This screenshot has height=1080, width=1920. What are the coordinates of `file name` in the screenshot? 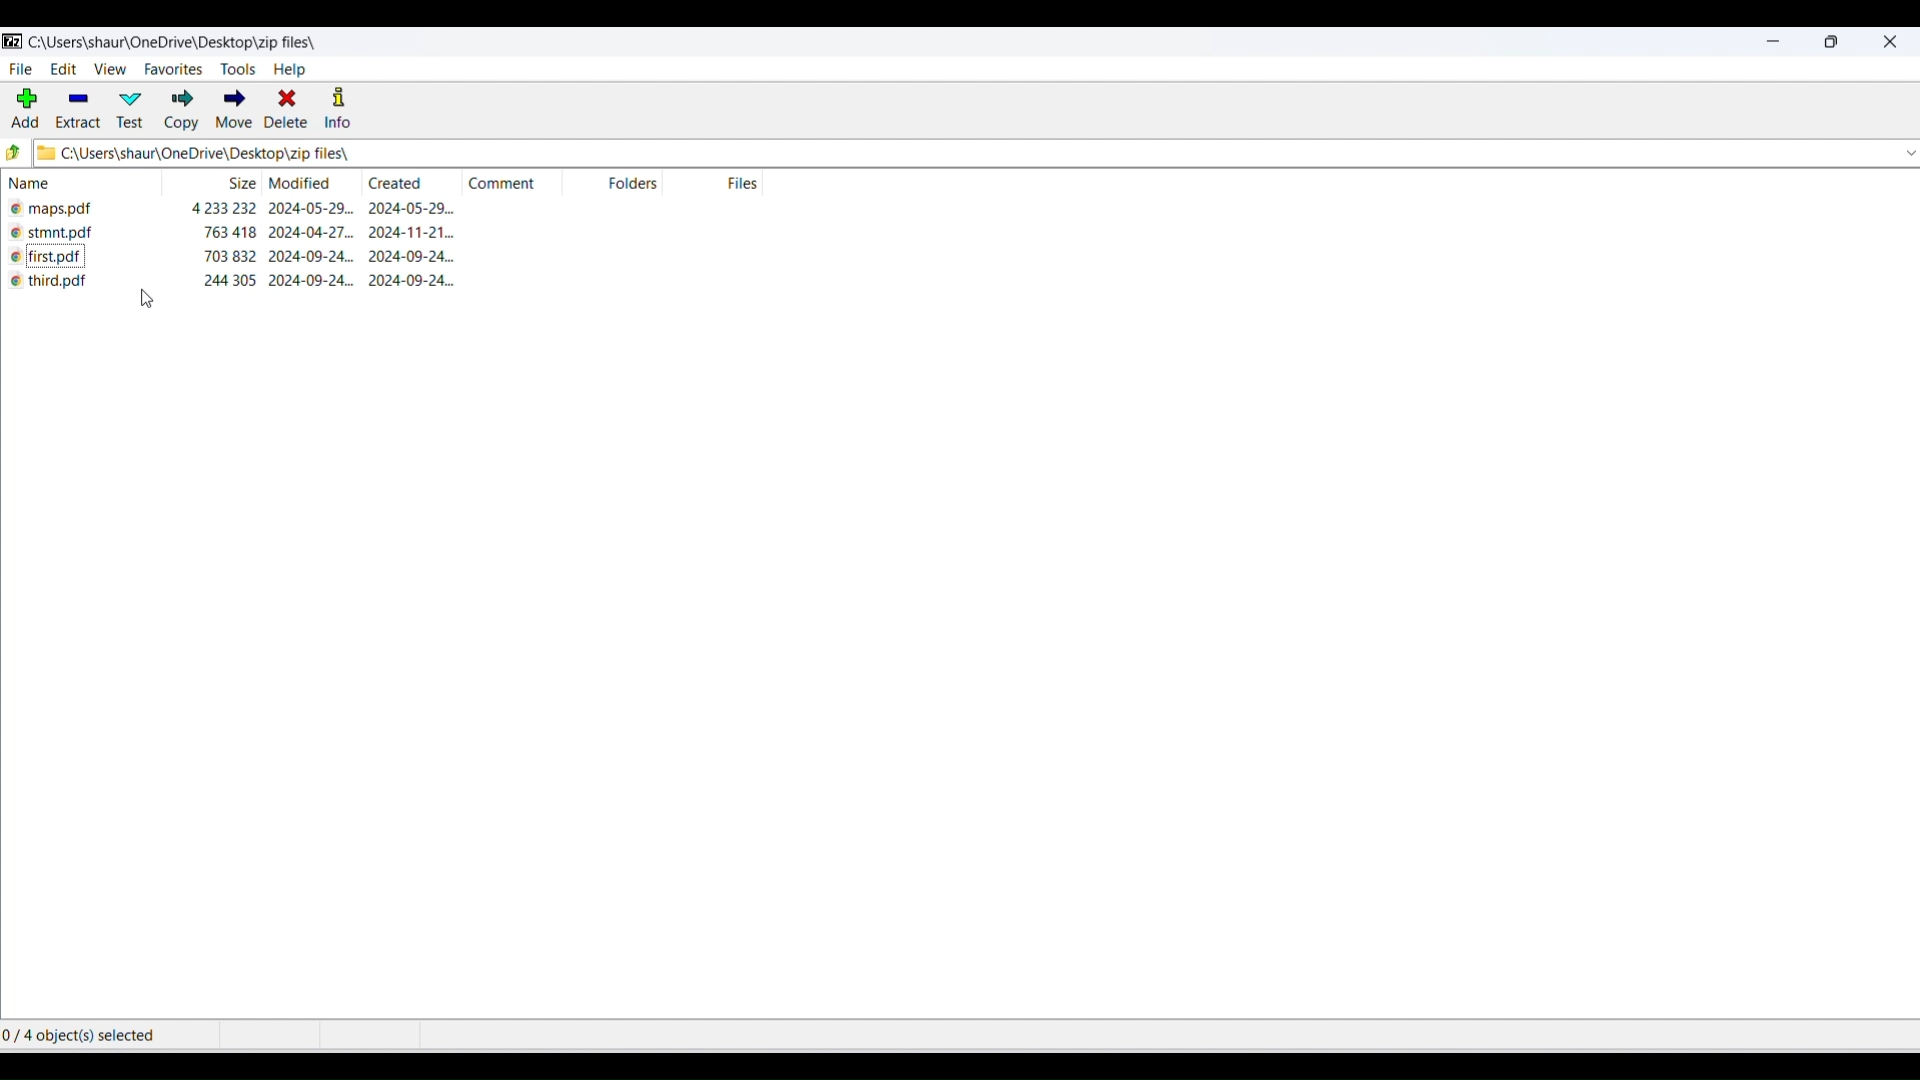 It's located at (57, 232).